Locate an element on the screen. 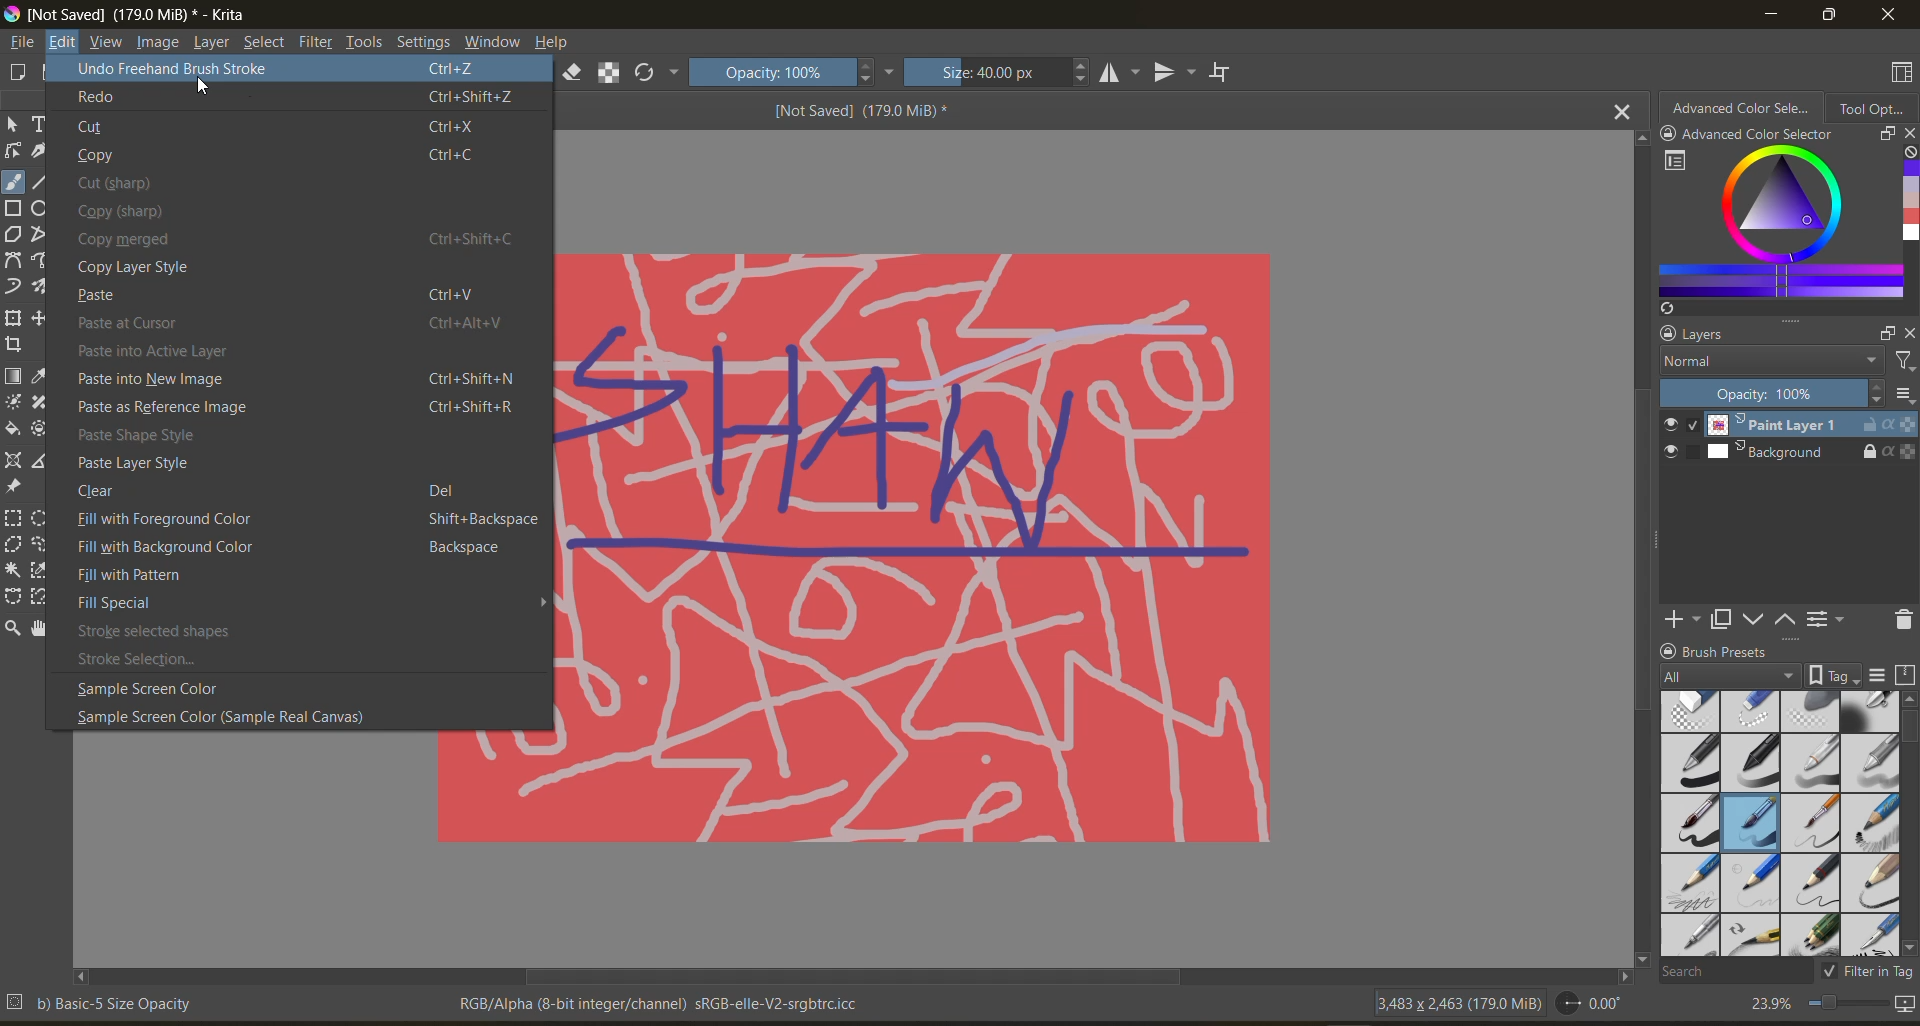  free hand path tool is located at coordinates (44, 260).